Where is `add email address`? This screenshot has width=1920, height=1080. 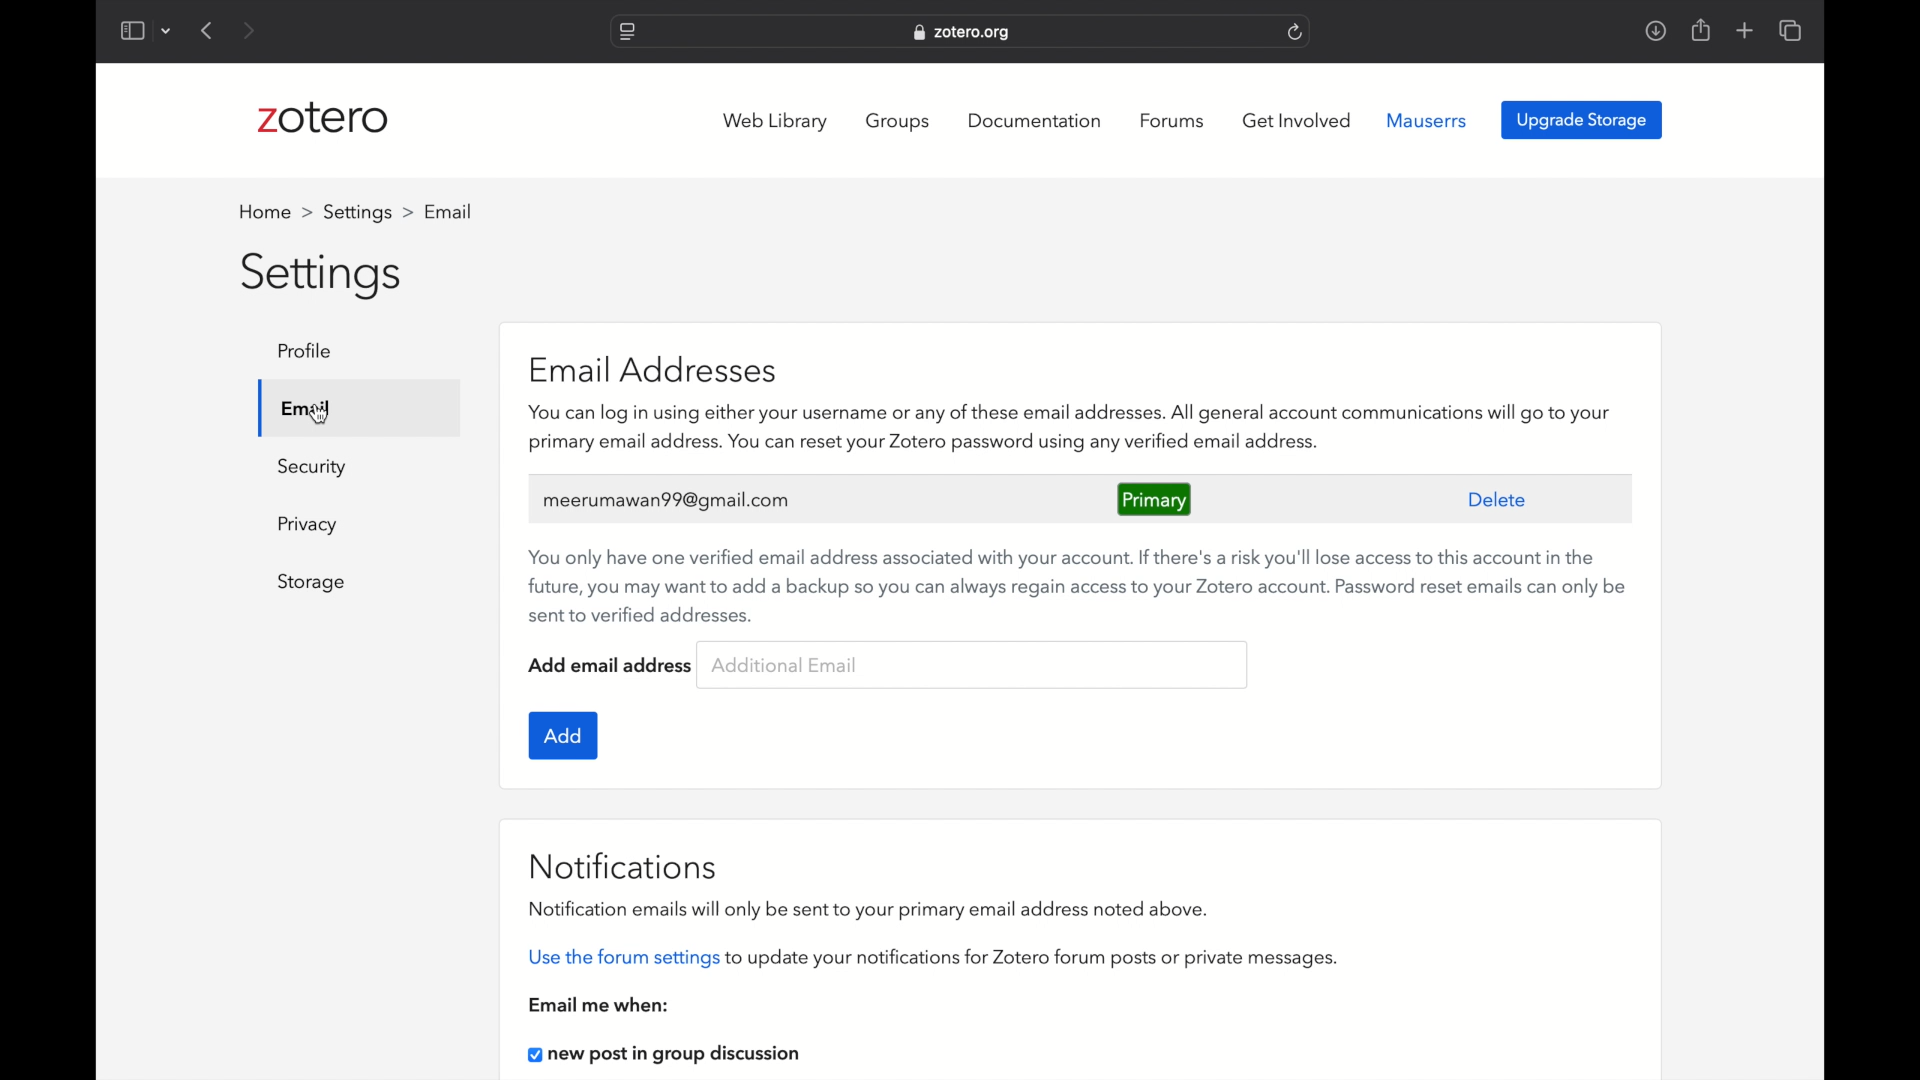 add email address is located at coordinates (612, 667).